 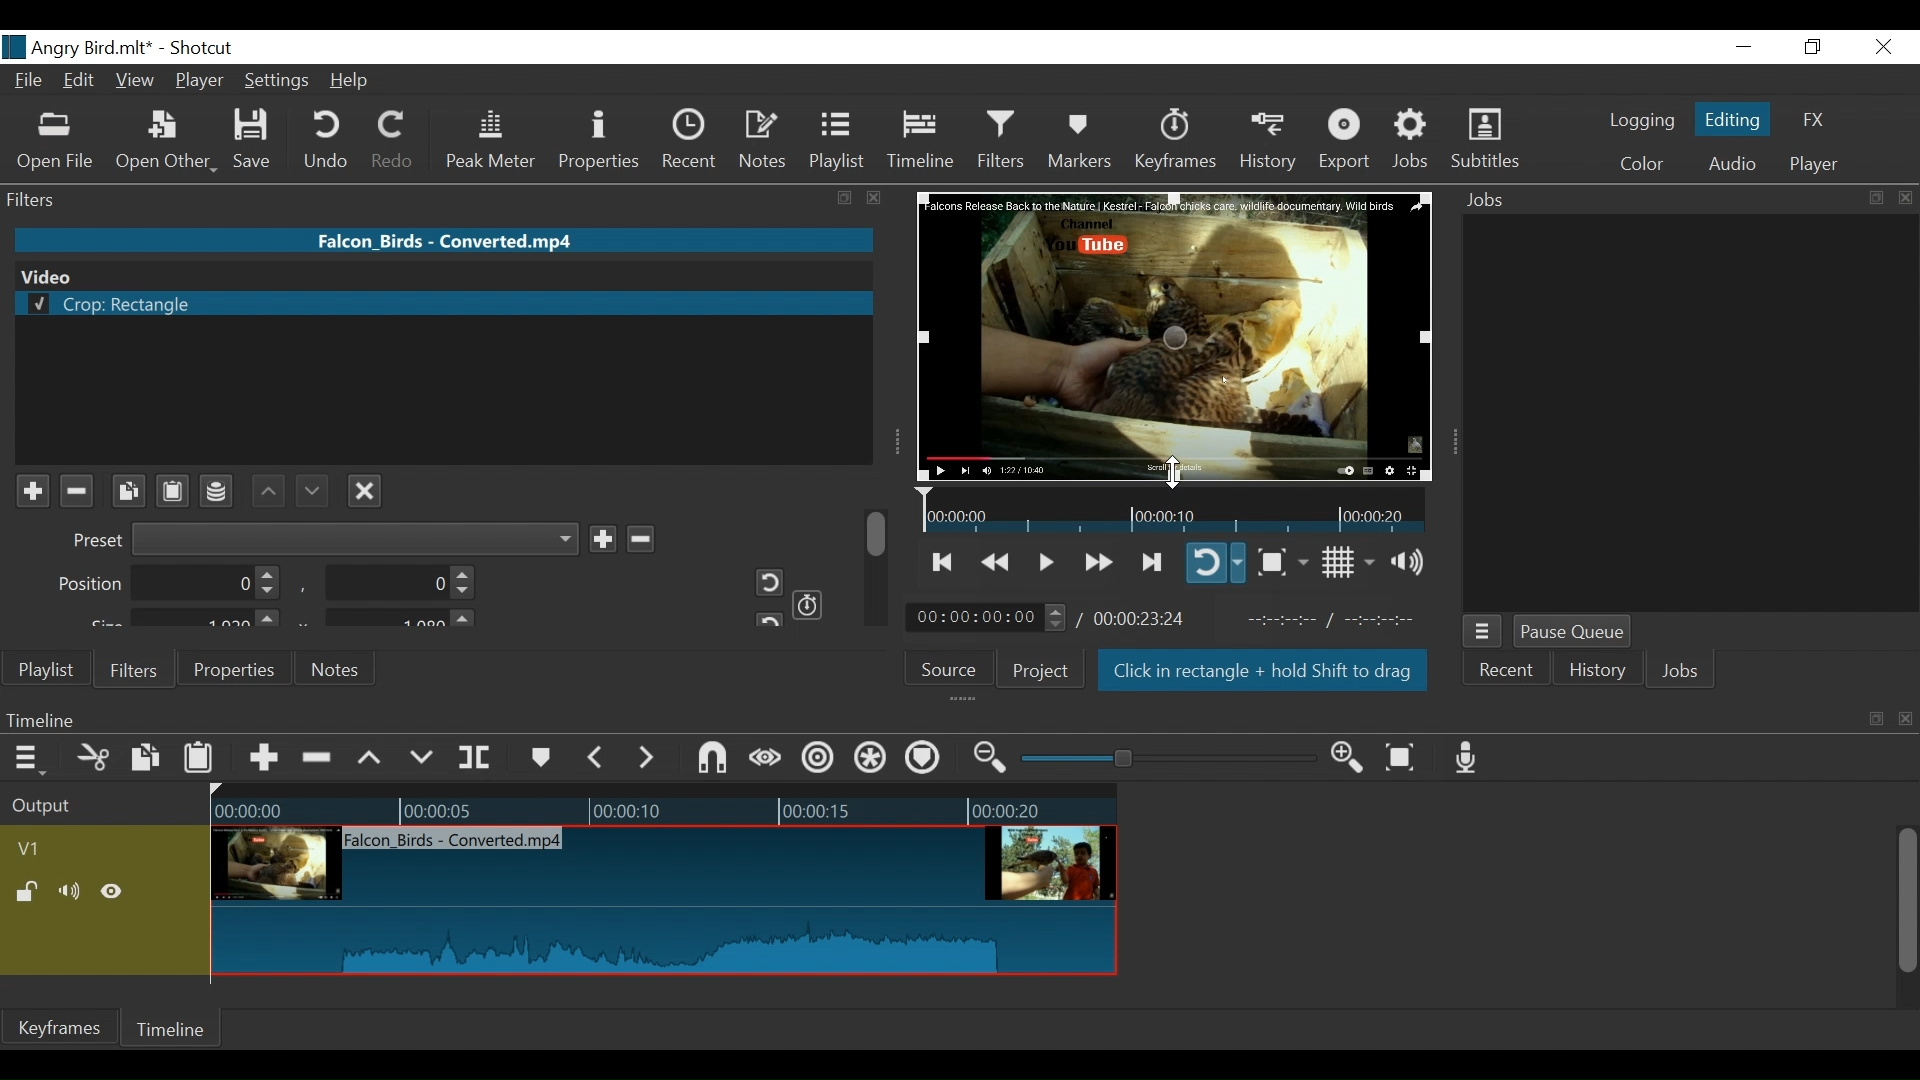 What do you see at coordinates (1174, 140) in the screenshot?
I see `Keyframes` at bounding box center [1174, 140].